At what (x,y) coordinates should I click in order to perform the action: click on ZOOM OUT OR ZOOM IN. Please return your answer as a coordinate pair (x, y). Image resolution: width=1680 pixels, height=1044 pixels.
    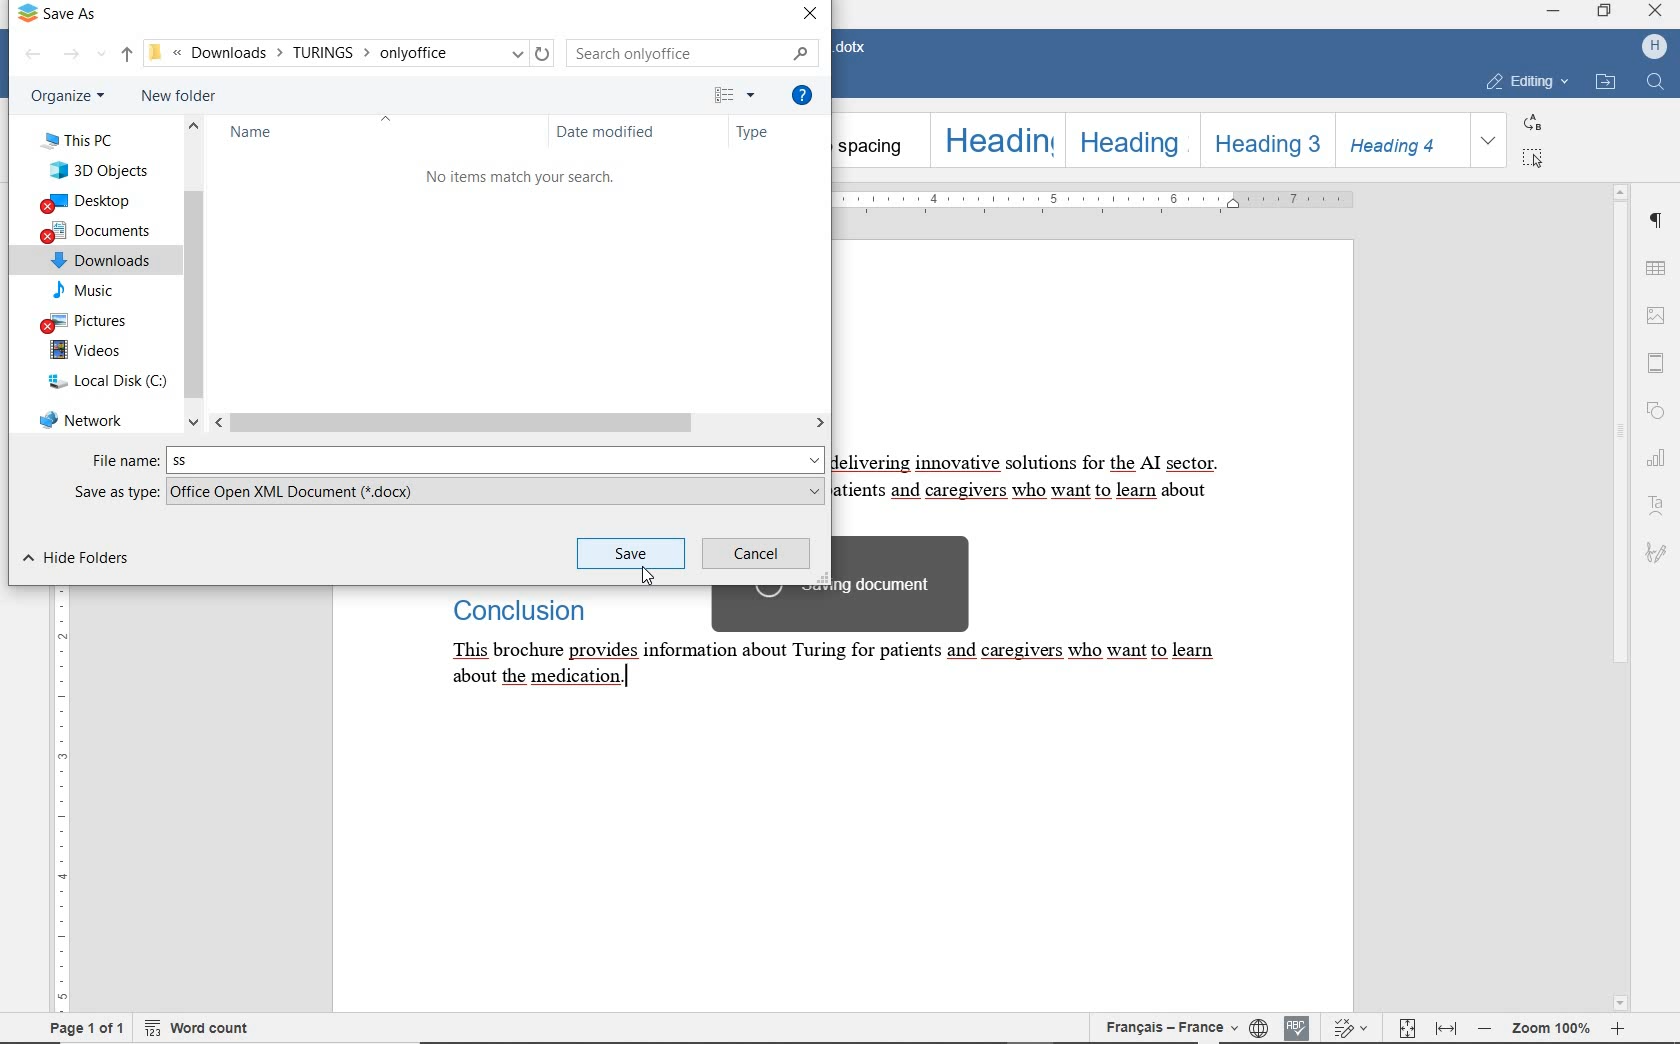
    Looking at the image, I should click on (1554, 1027).